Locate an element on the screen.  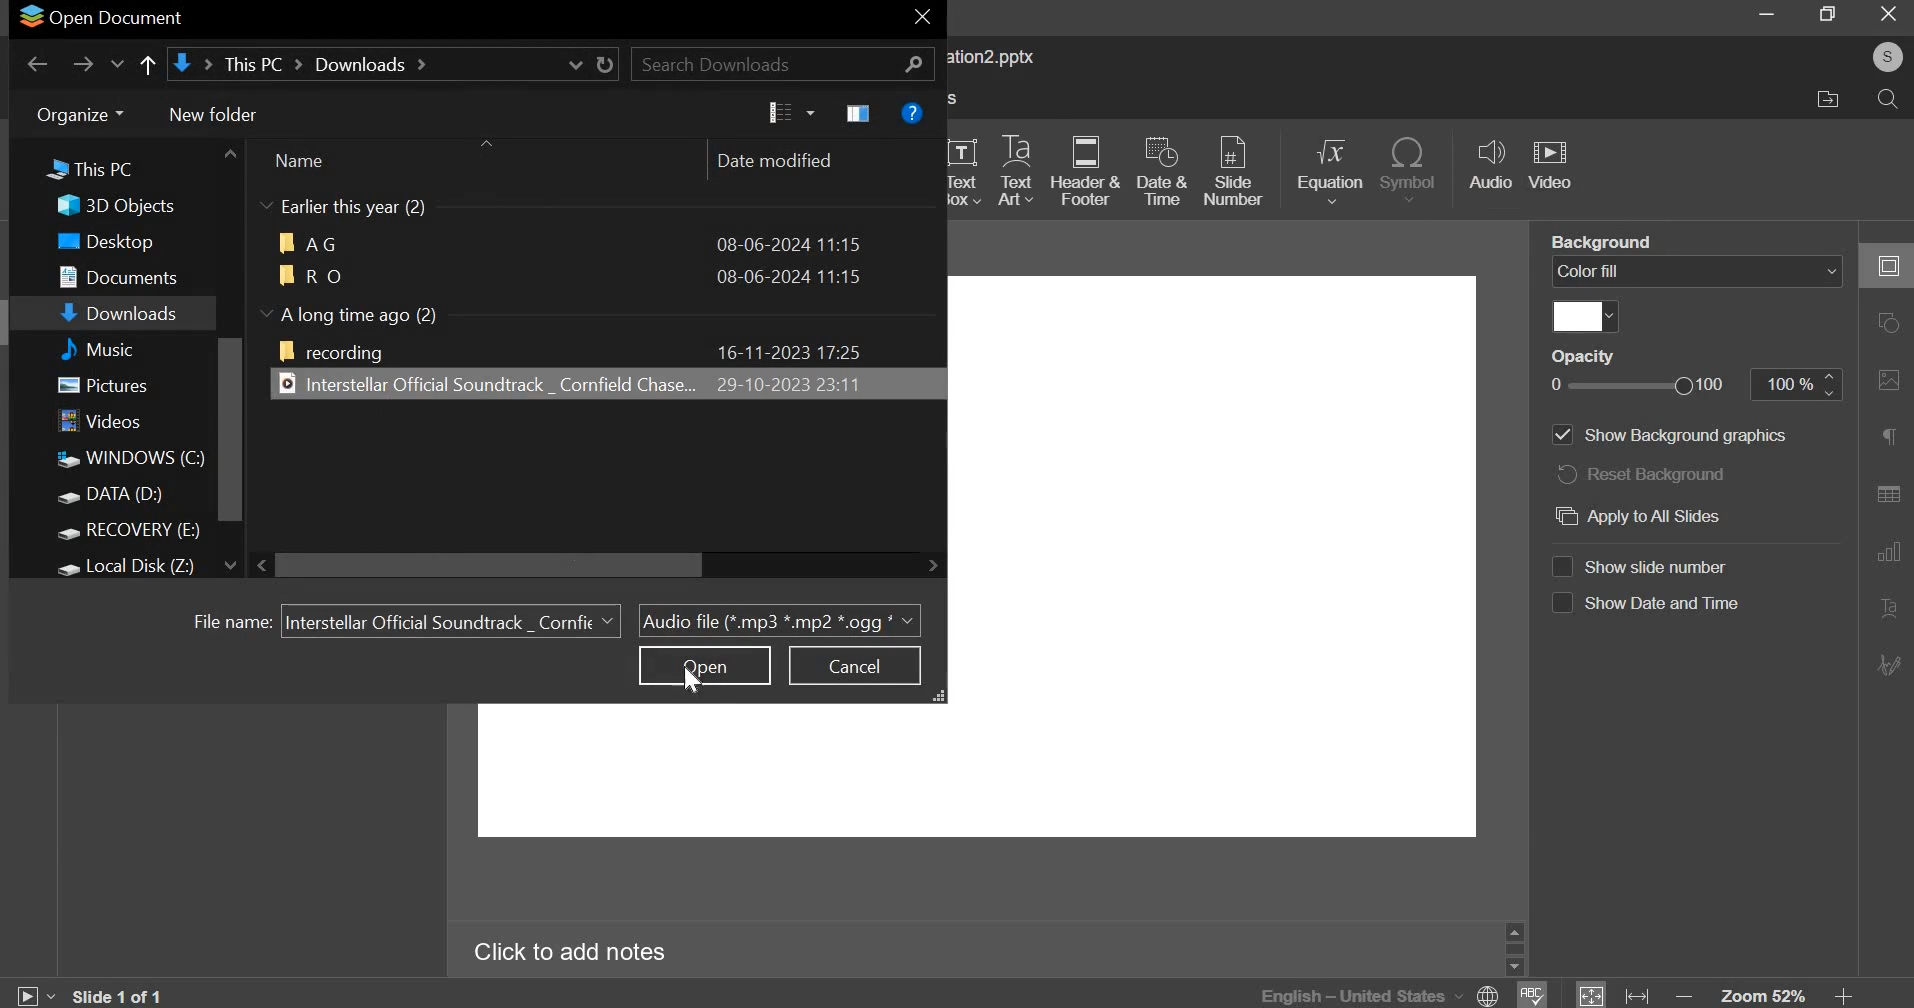
reset background is located at coordinates (1647, 476).